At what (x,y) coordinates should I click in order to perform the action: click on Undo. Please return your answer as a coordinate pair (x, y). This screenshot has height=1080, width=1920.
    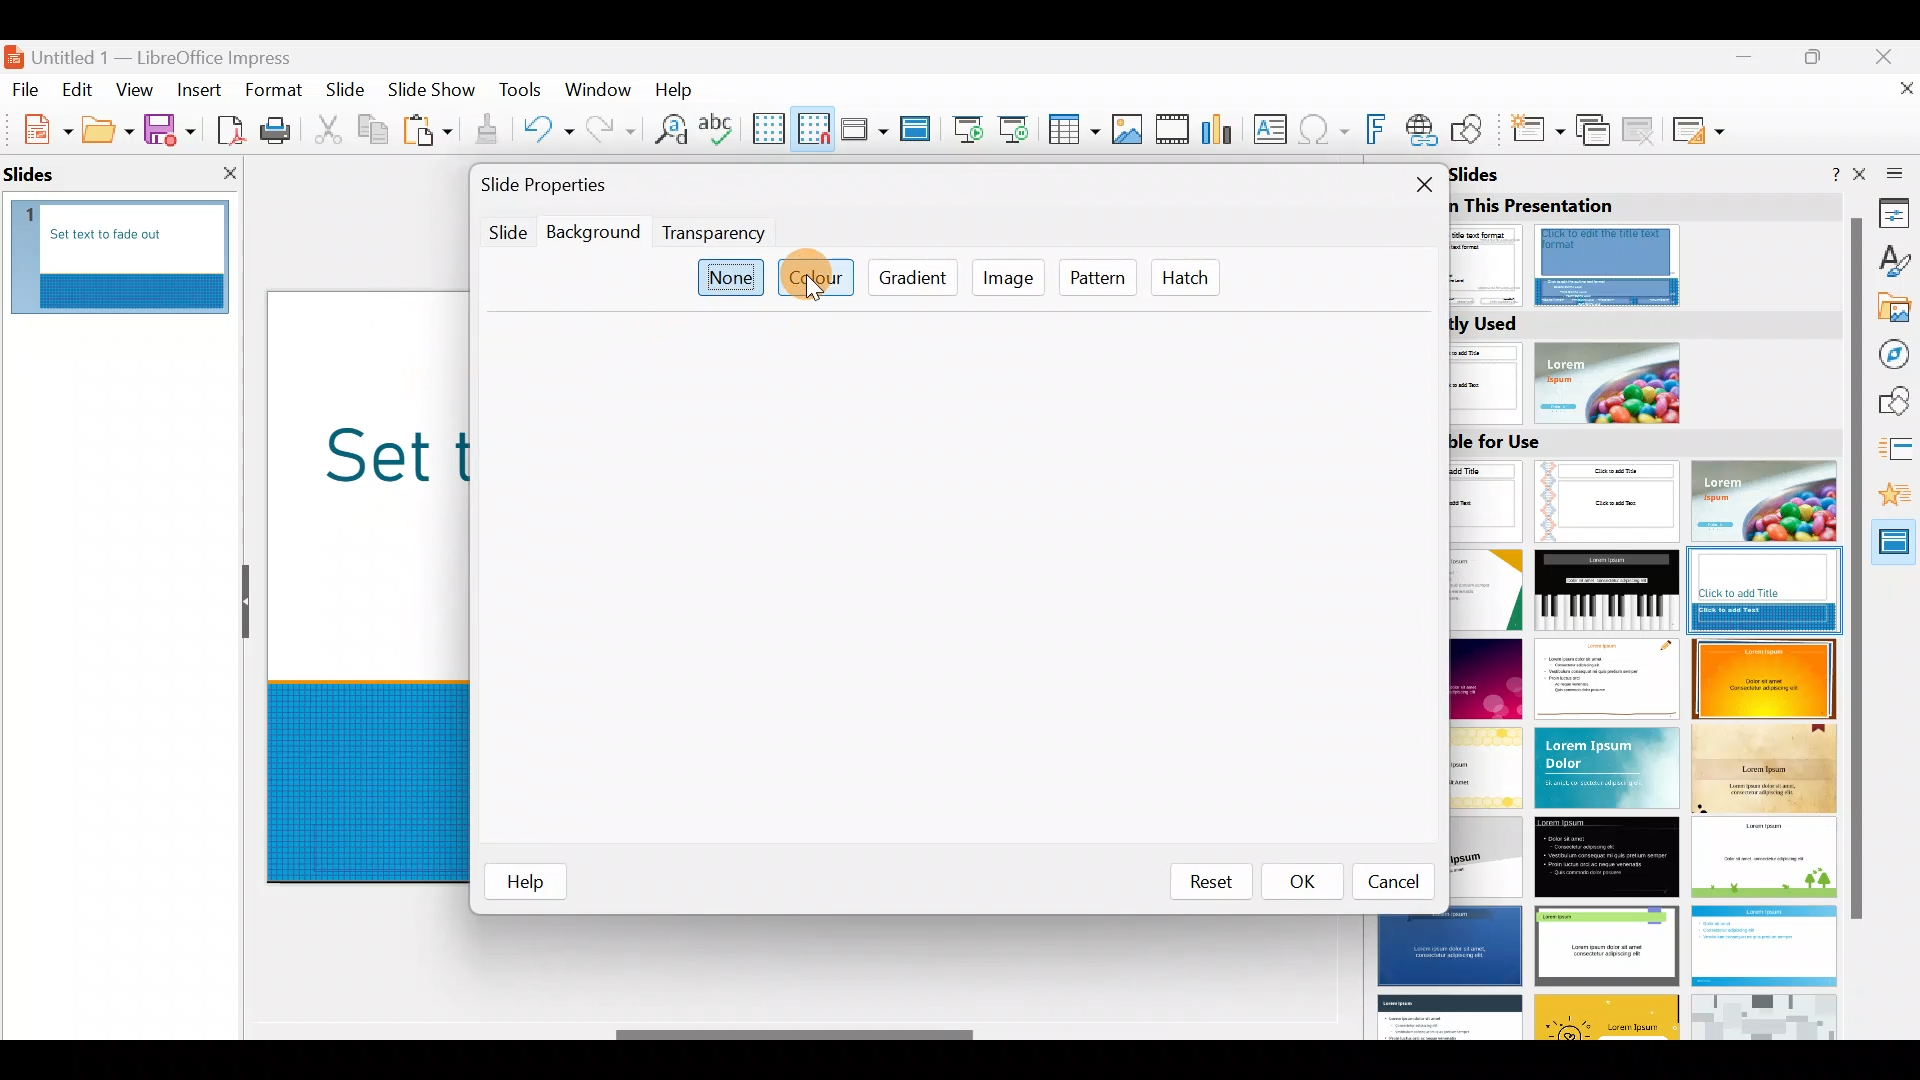
    Looking at the image, I should click on (548, 133).